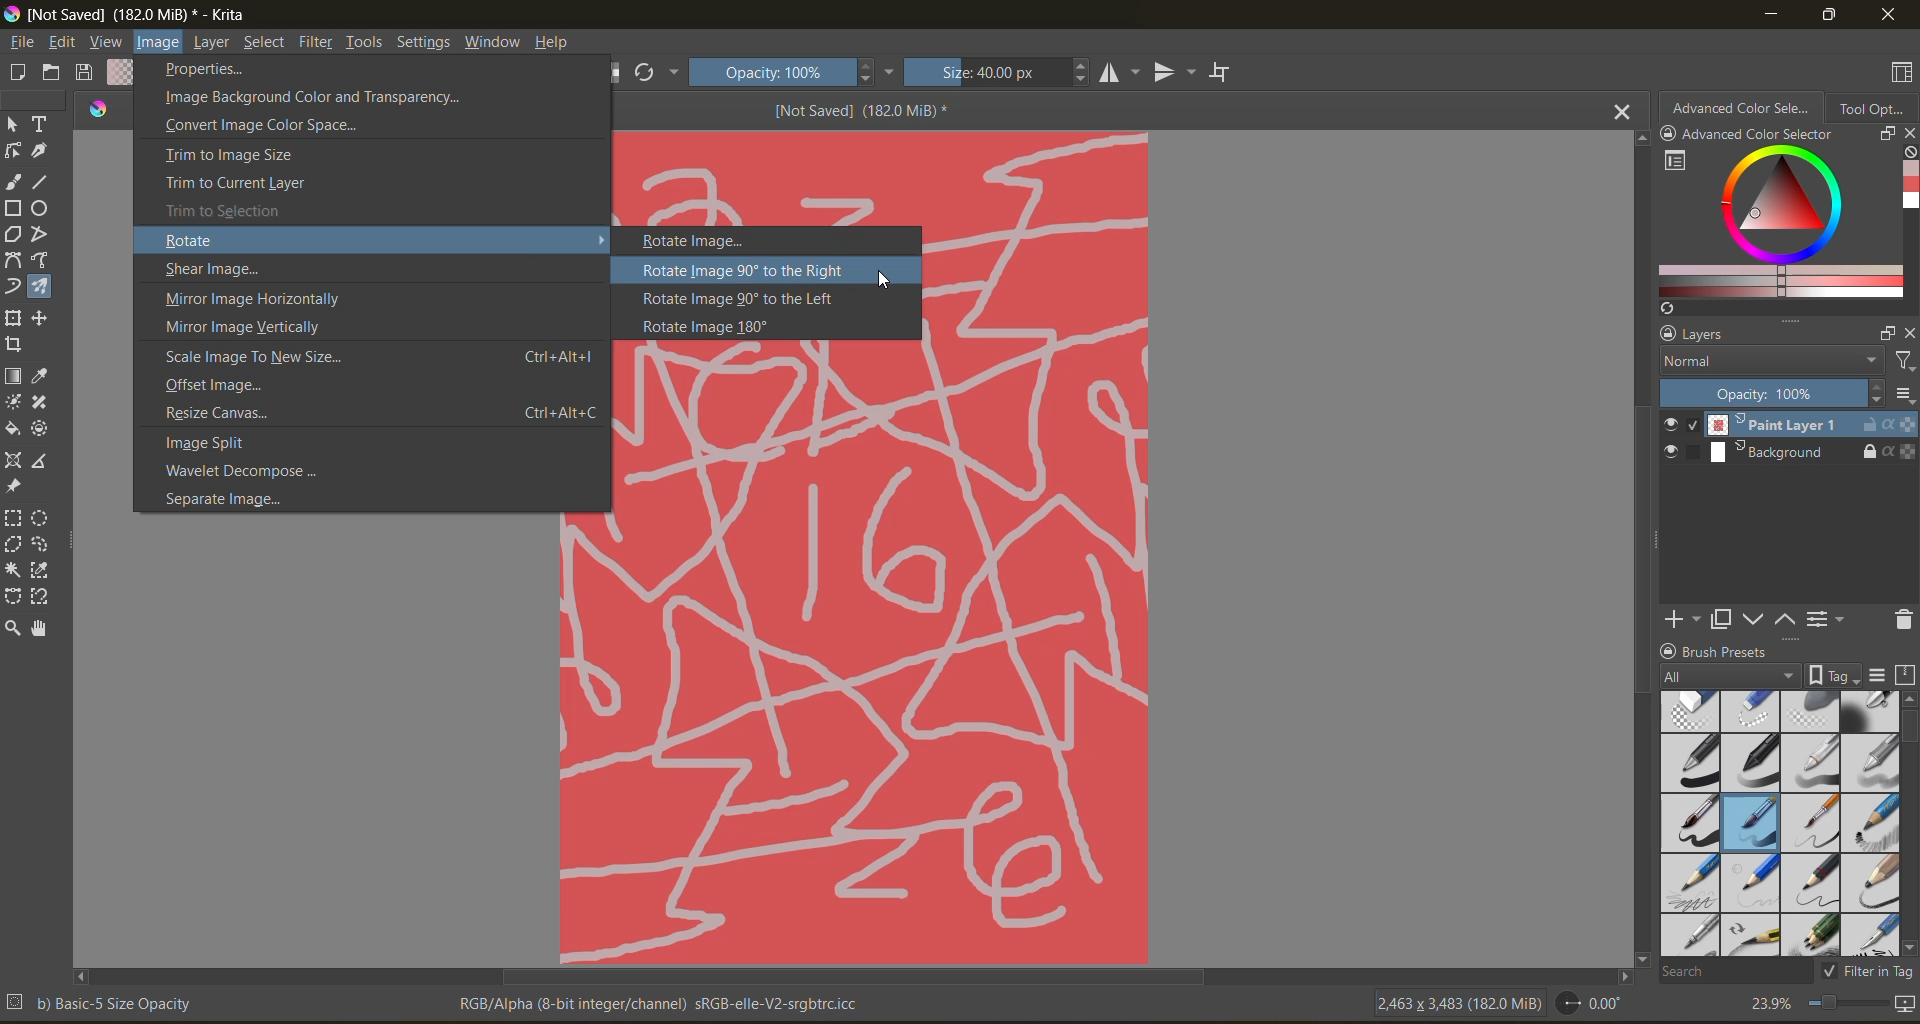 This screenshot has width=1920, height=1024. I want to click on image, so click(157, 43).